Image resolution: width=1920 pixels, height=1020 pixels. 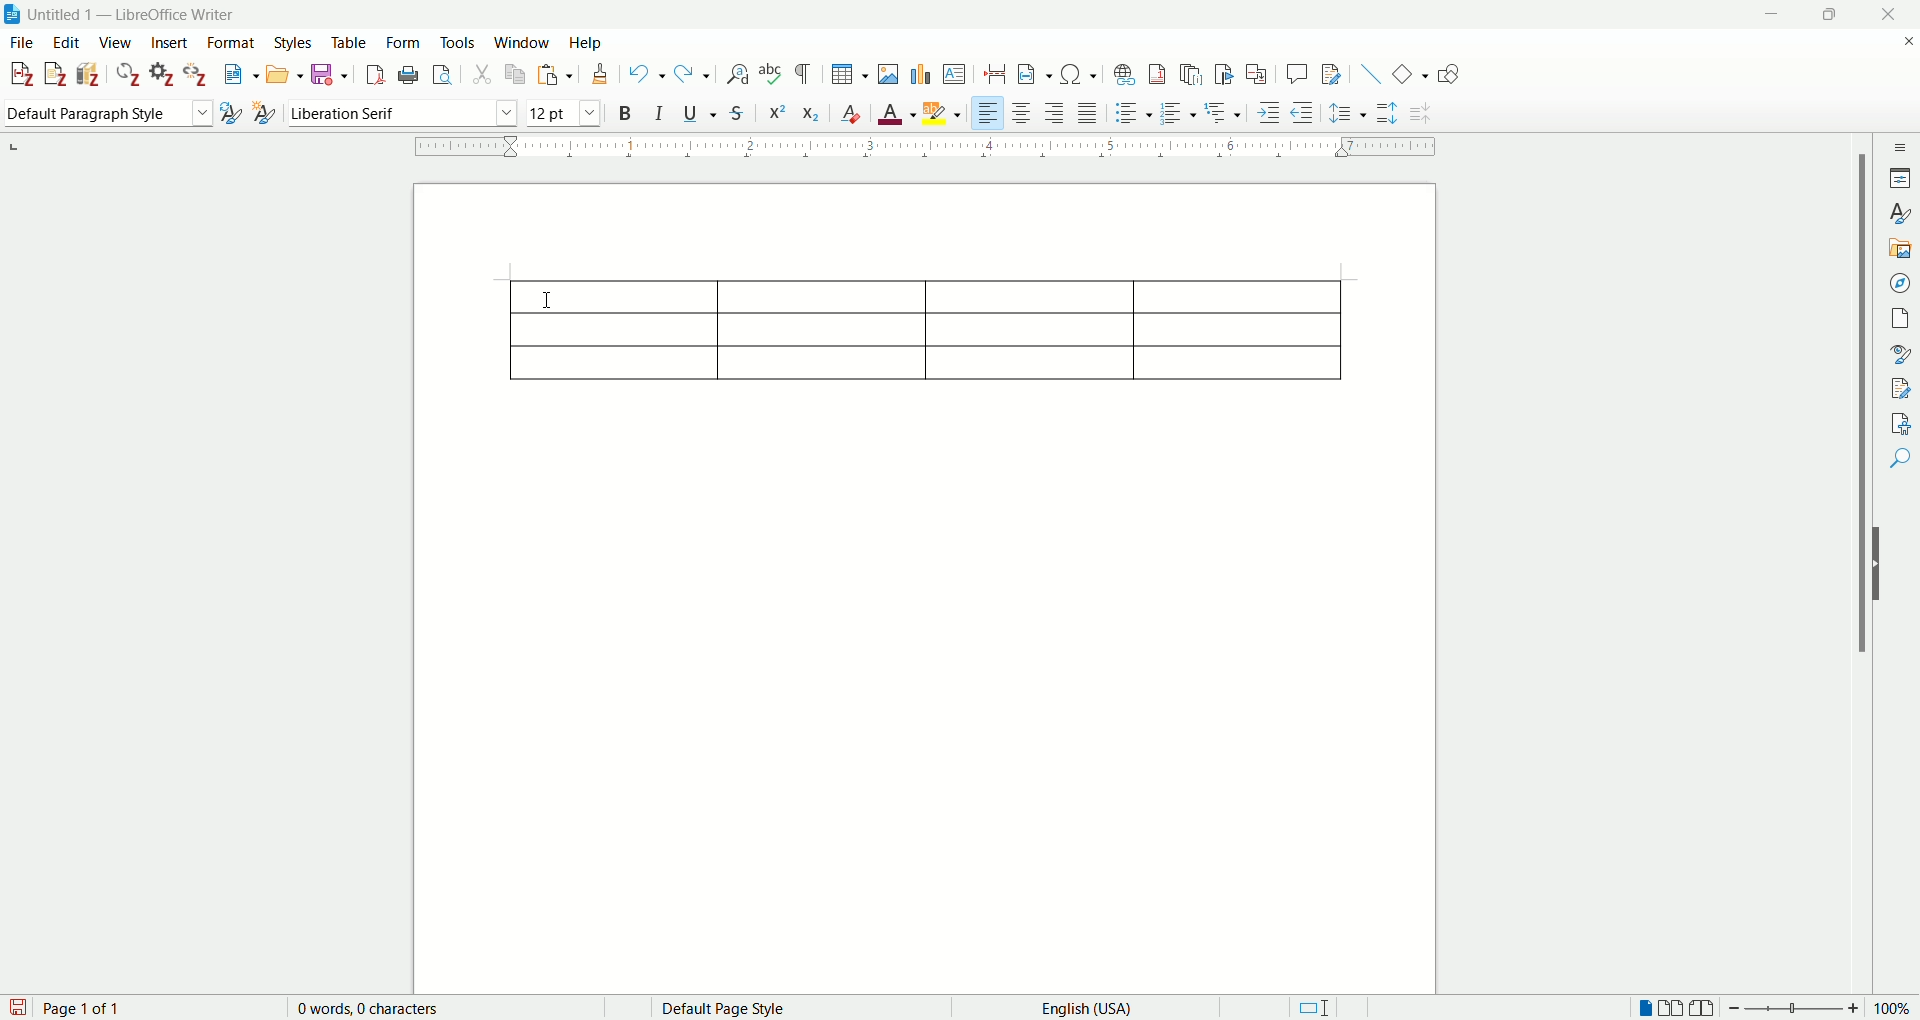 What do you see at coordinates (88, 73) in the screenshot?
I see `add bibliography` at bounding box center [88, 73].